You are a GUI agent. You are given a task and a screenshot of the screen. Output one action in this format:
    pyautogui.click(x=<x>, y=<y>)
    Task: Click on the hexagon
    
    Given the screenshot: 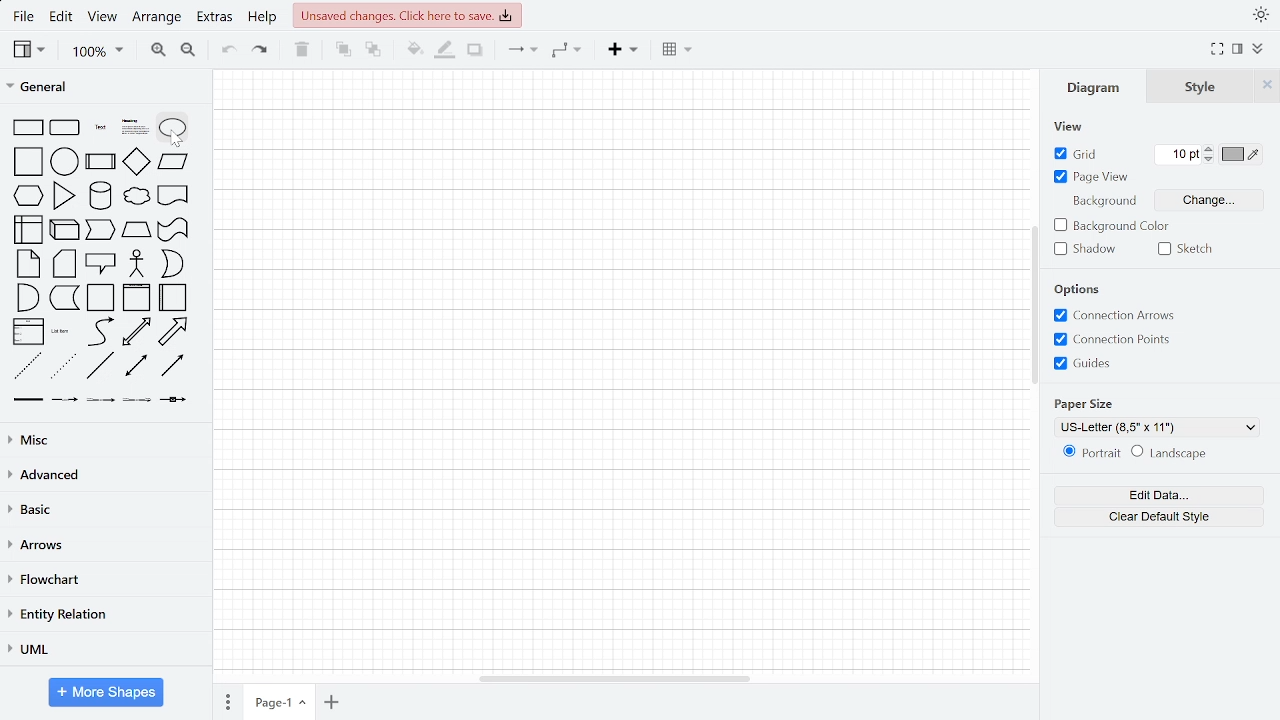 What is the action you would take?
    pyautogui.click(x=28, y=196)
    